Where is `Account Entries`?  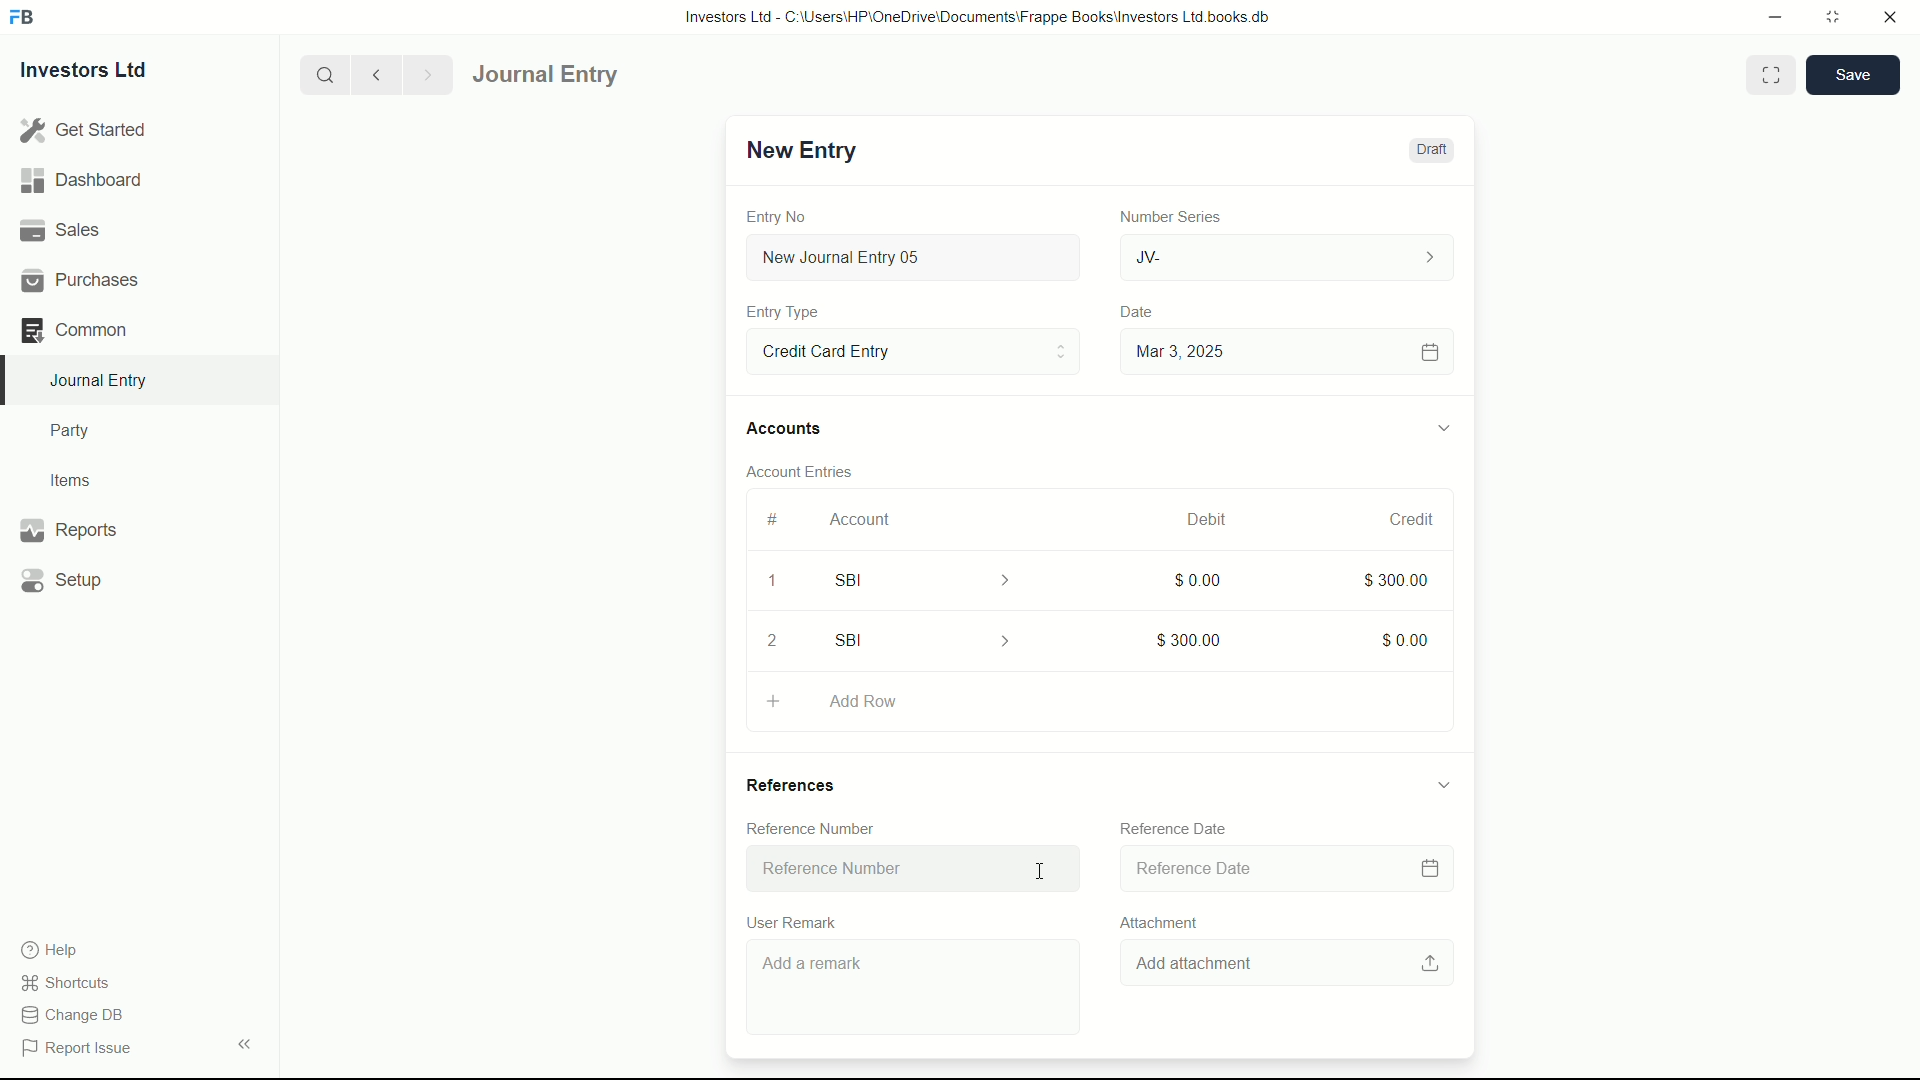
Account Entries is located at coordinates (808, 468).